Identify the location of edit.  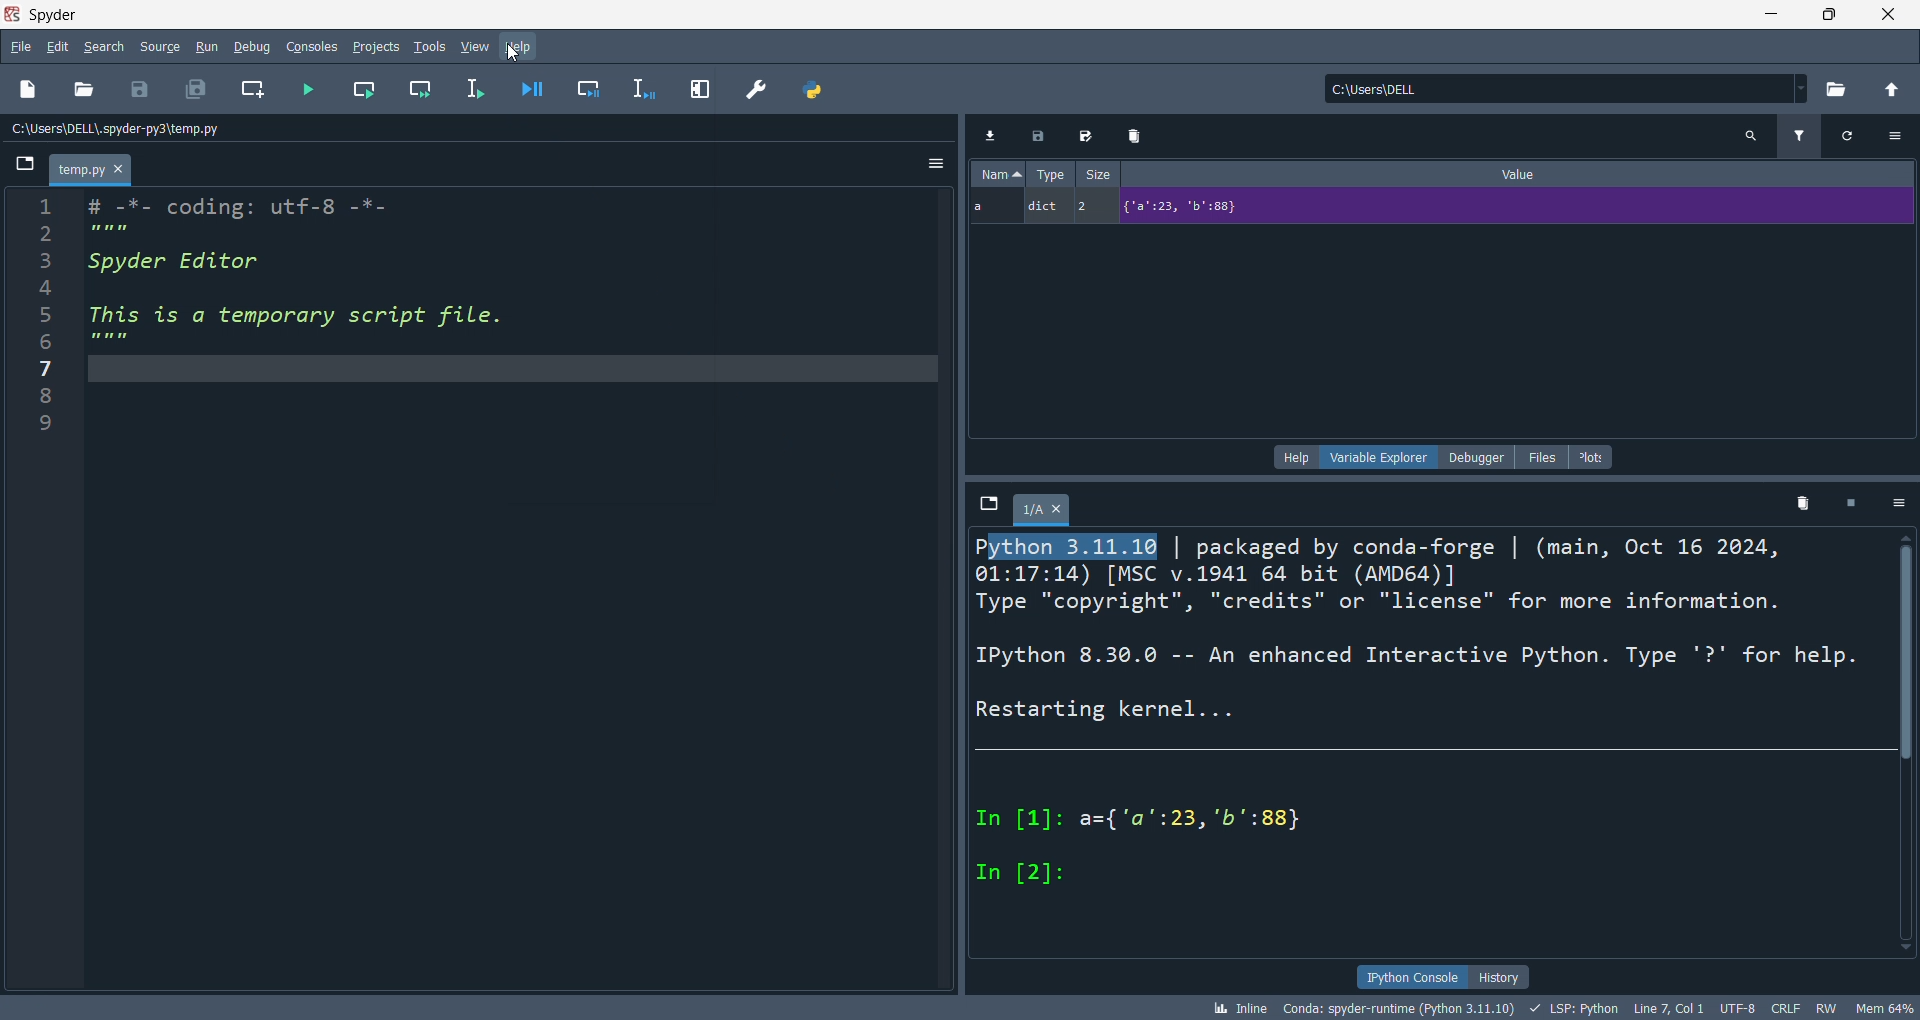
(56, 48).